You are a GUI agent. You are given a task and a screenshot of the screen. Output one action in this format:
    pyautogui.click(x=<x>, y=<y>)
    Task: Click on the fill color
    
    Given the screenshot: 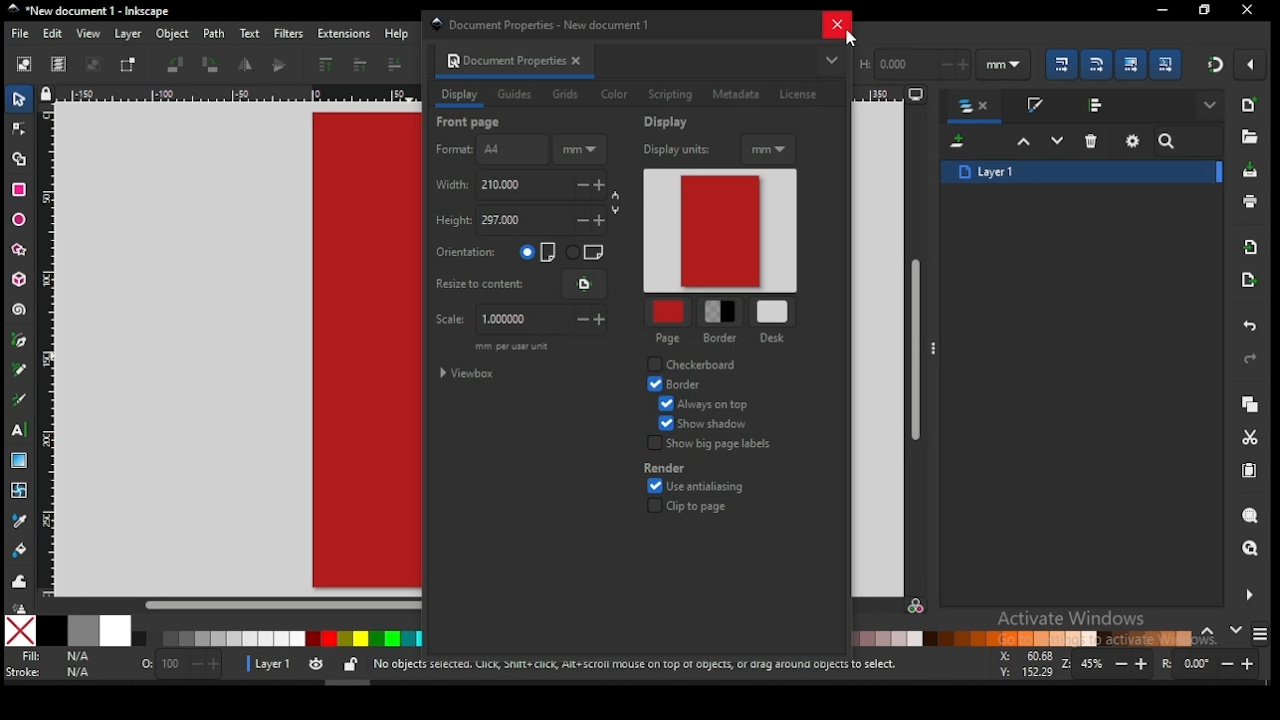 What is the action you would take?
    pyautogui.click(x=53, y=657)
    